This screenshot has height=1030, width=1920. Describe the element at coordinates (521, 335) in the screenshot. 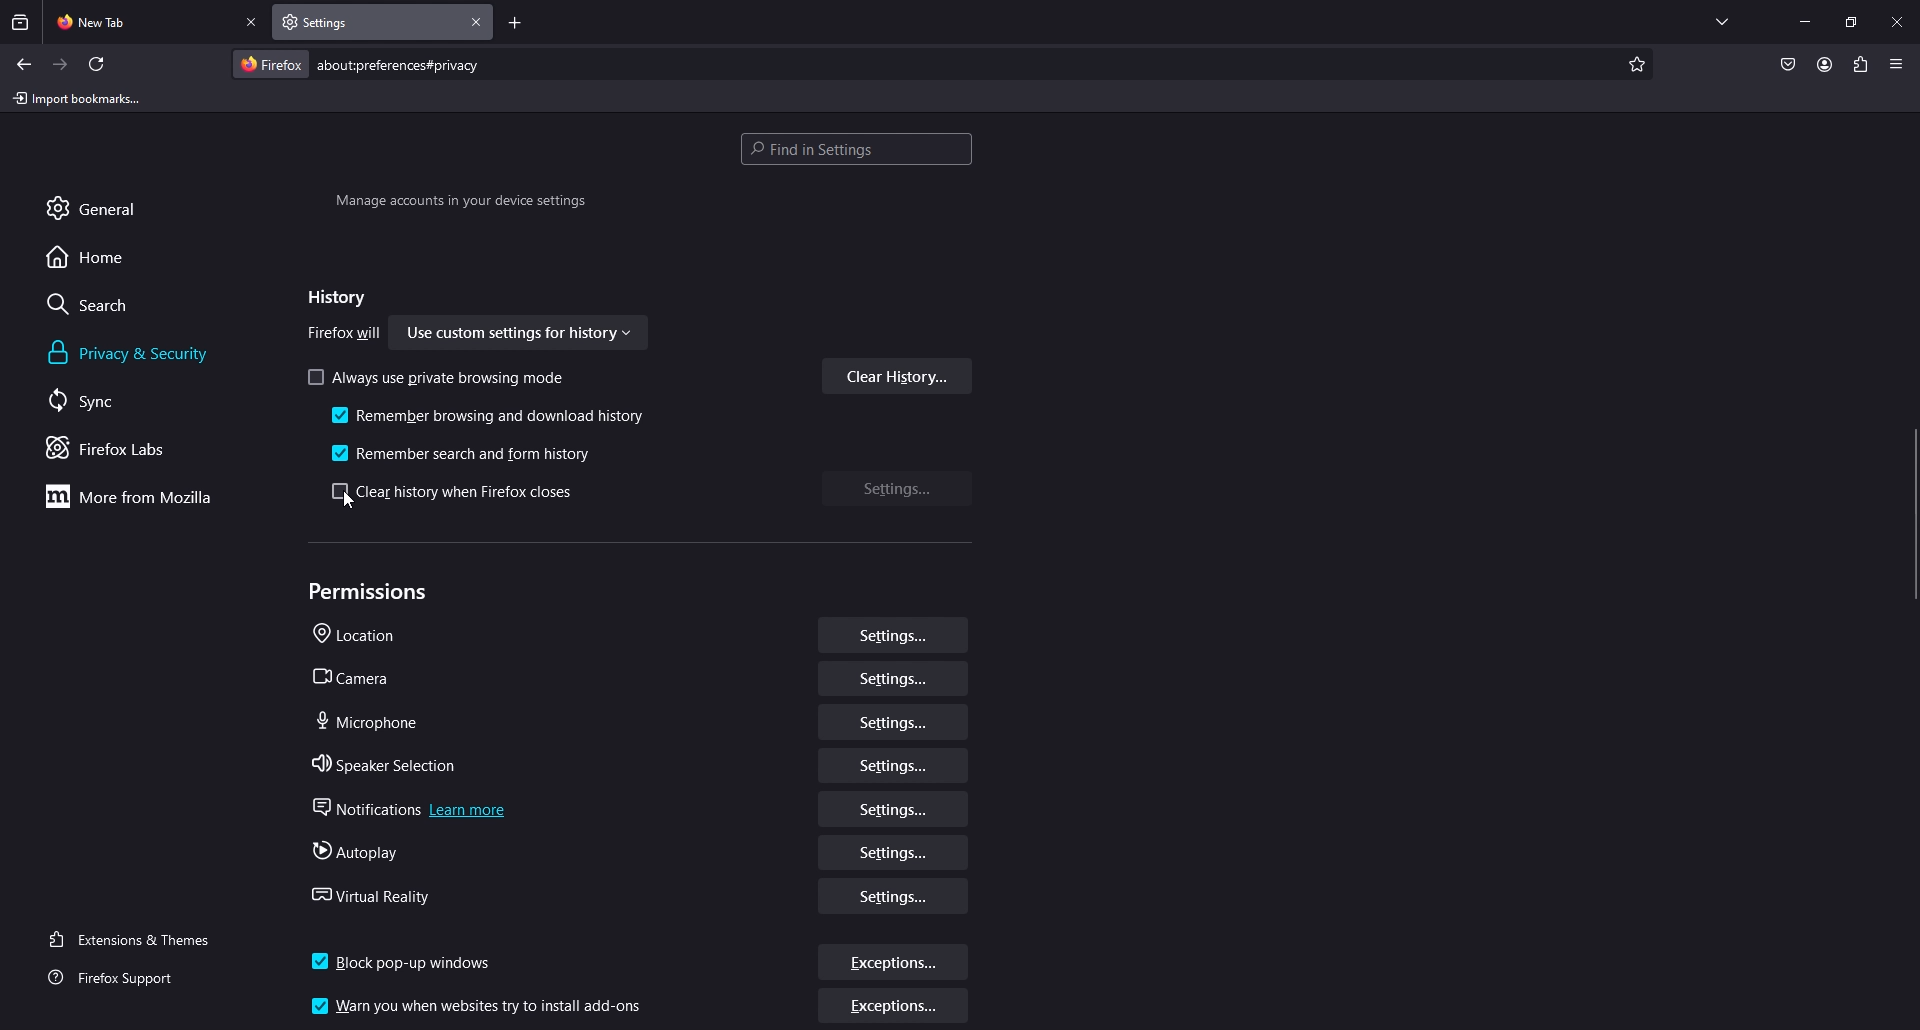

I see `use custom setting for history` at that location.